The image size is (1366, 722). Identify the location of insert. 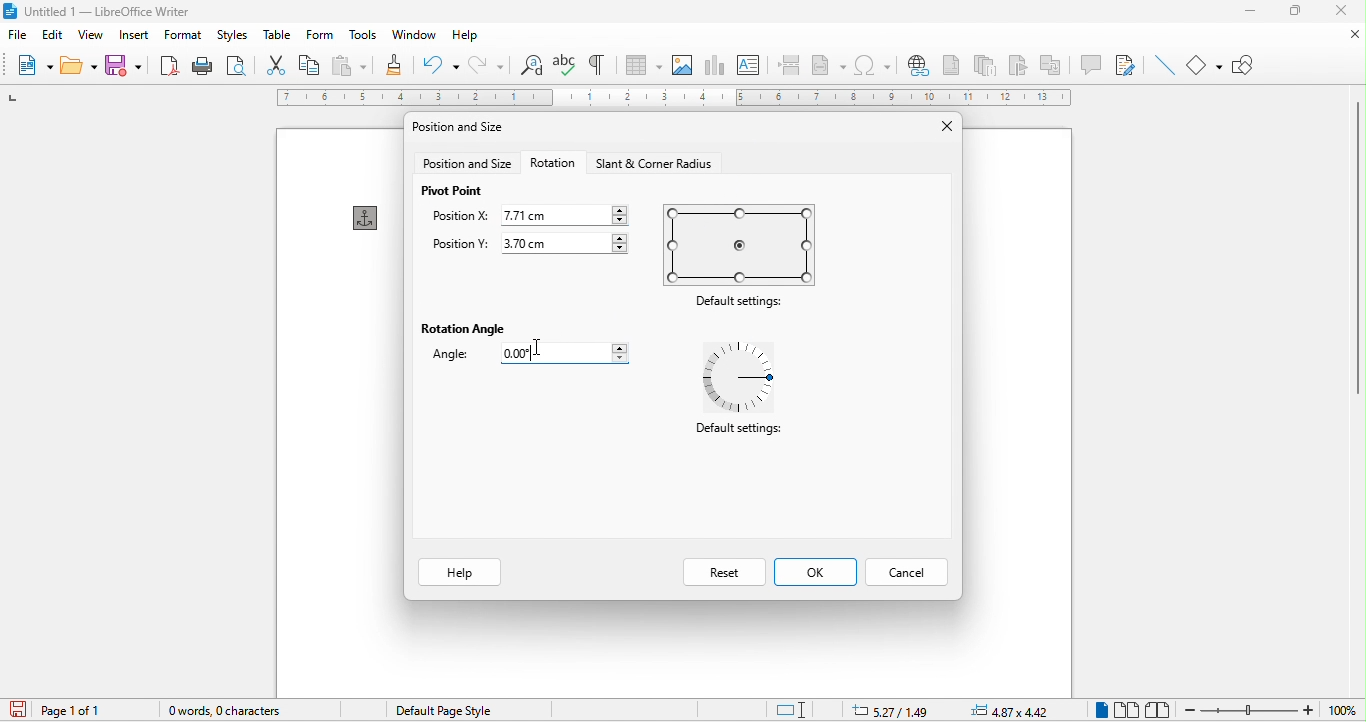
(133, 36).